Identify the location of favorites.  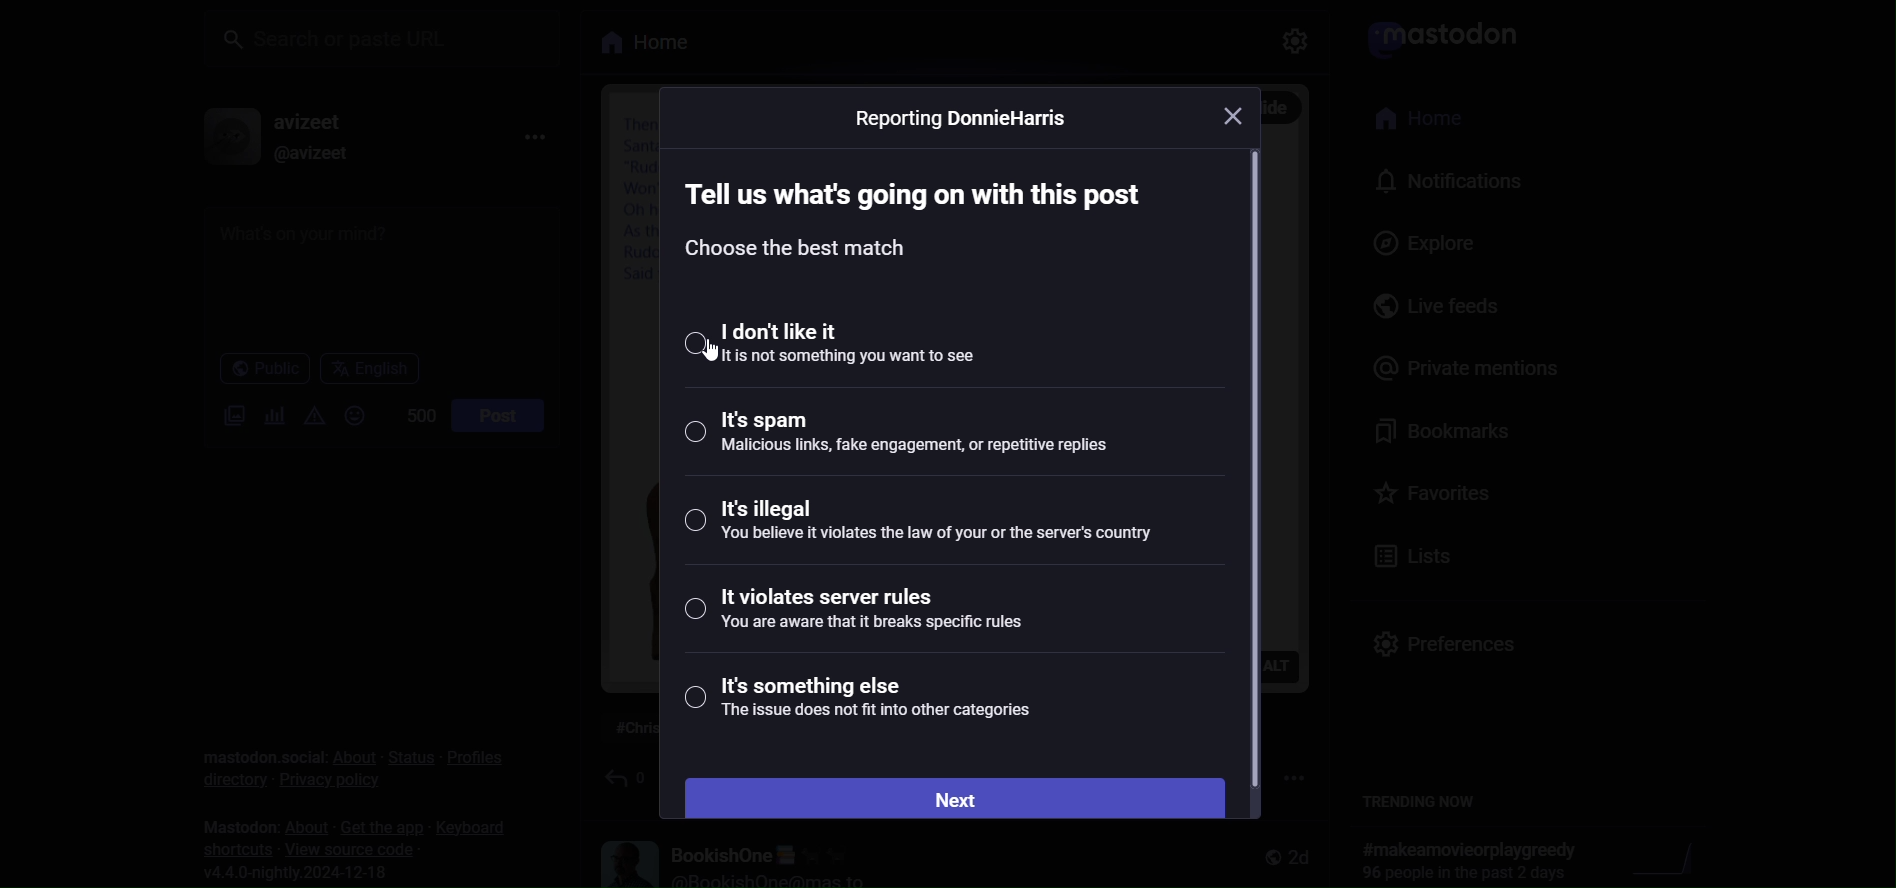
(1433, 490).